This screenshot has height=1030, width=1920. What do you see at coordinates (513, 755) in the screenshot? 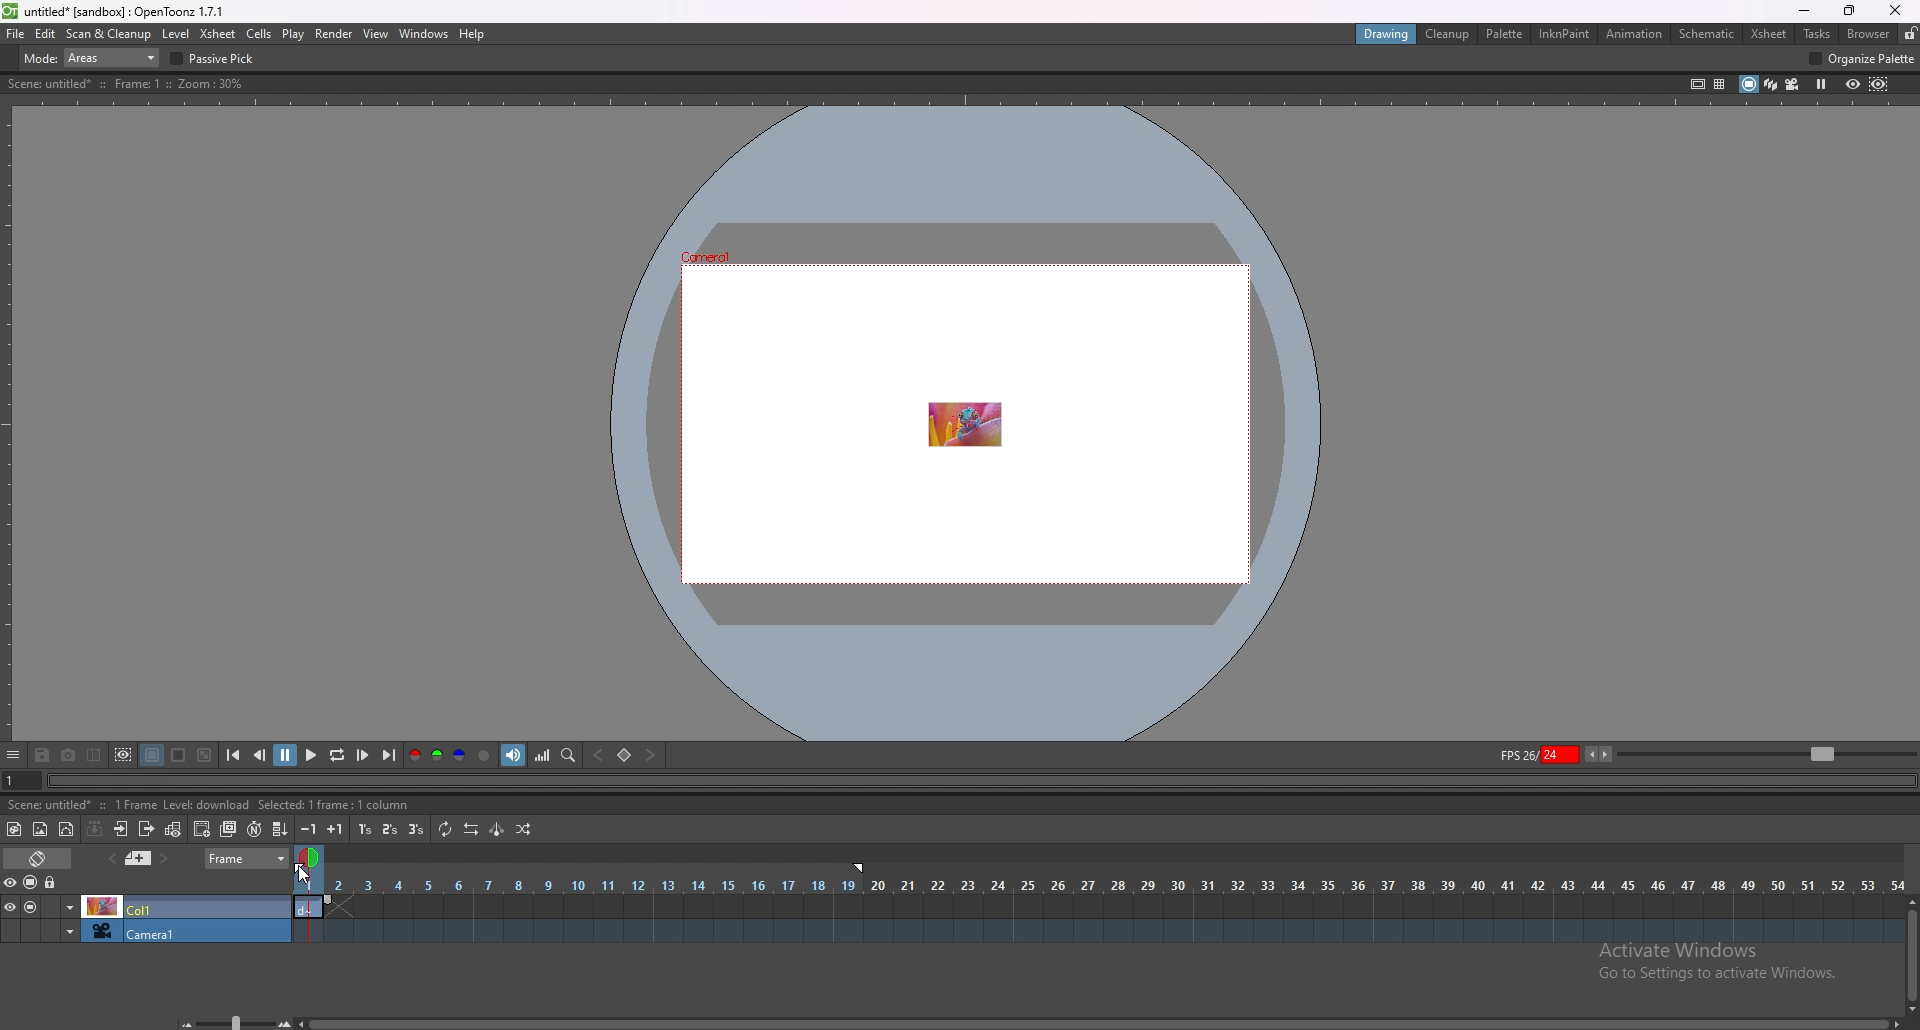
I see `soundtrack` at bounding box center [513, 755].